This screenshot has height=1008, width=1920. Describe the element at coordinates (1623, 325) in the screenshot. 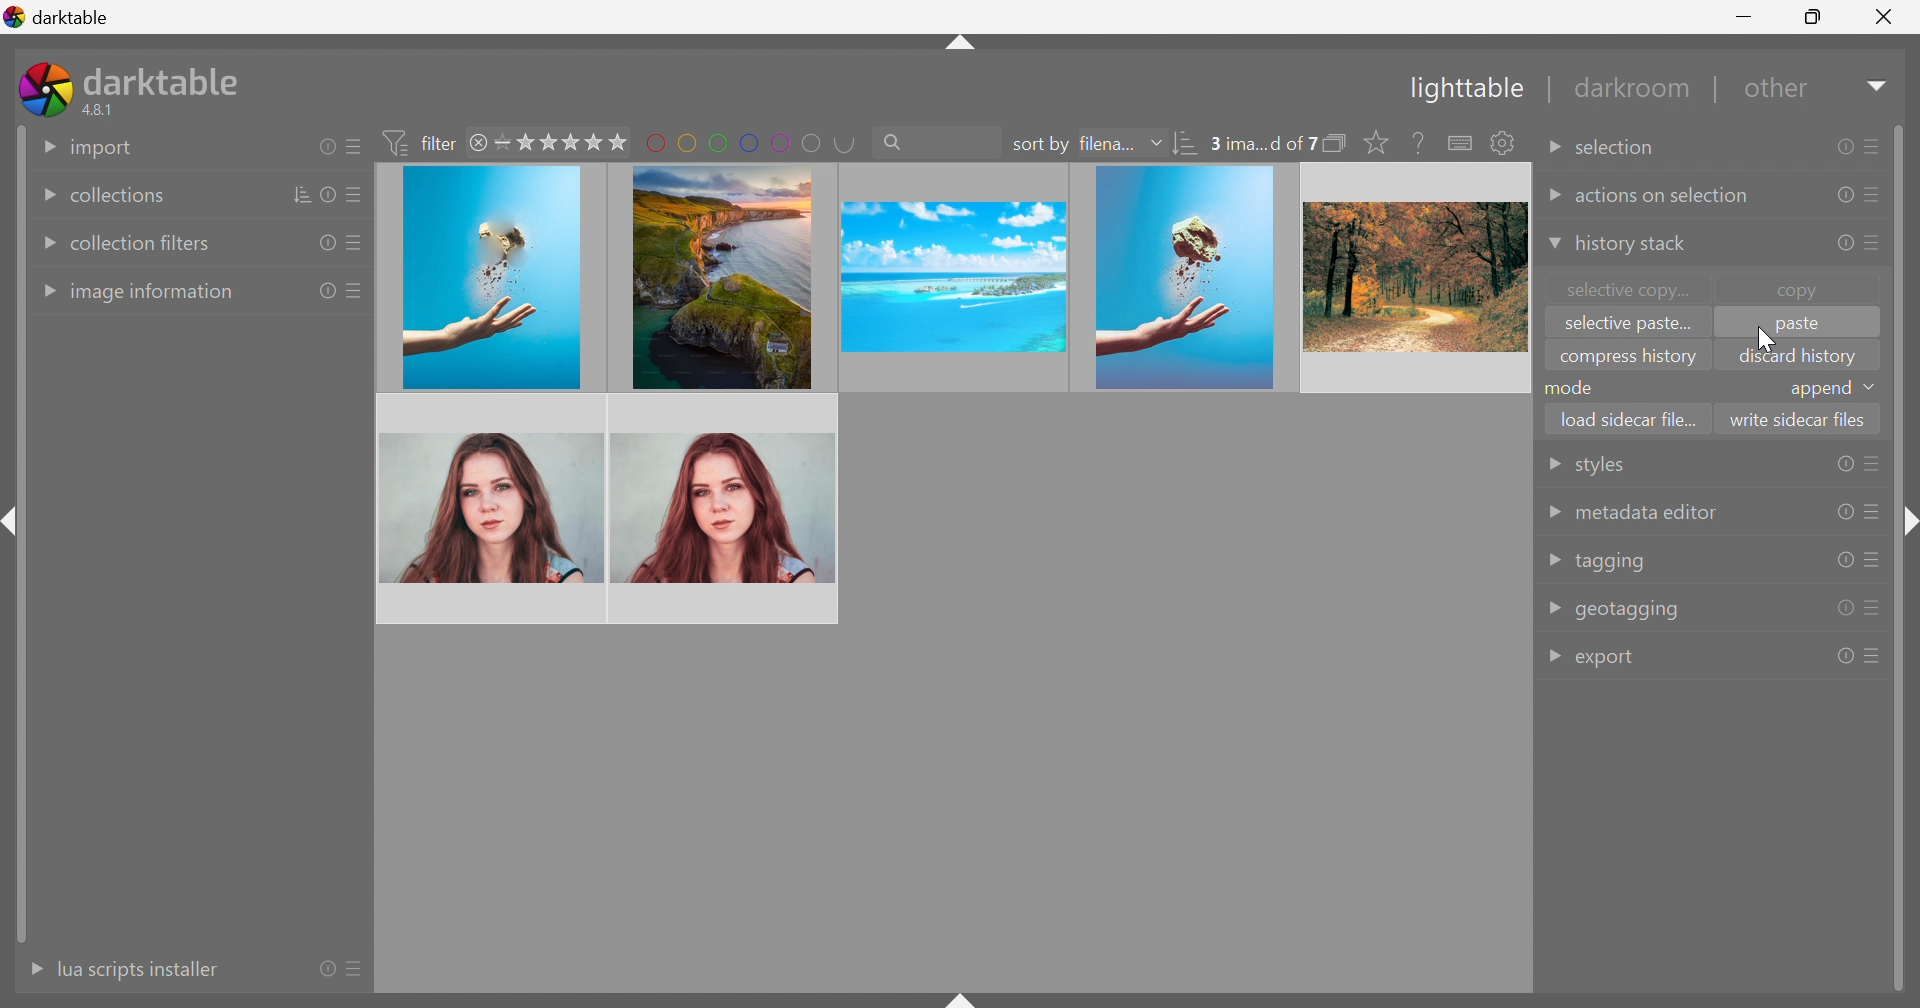

I see `selective paste...` at that location.